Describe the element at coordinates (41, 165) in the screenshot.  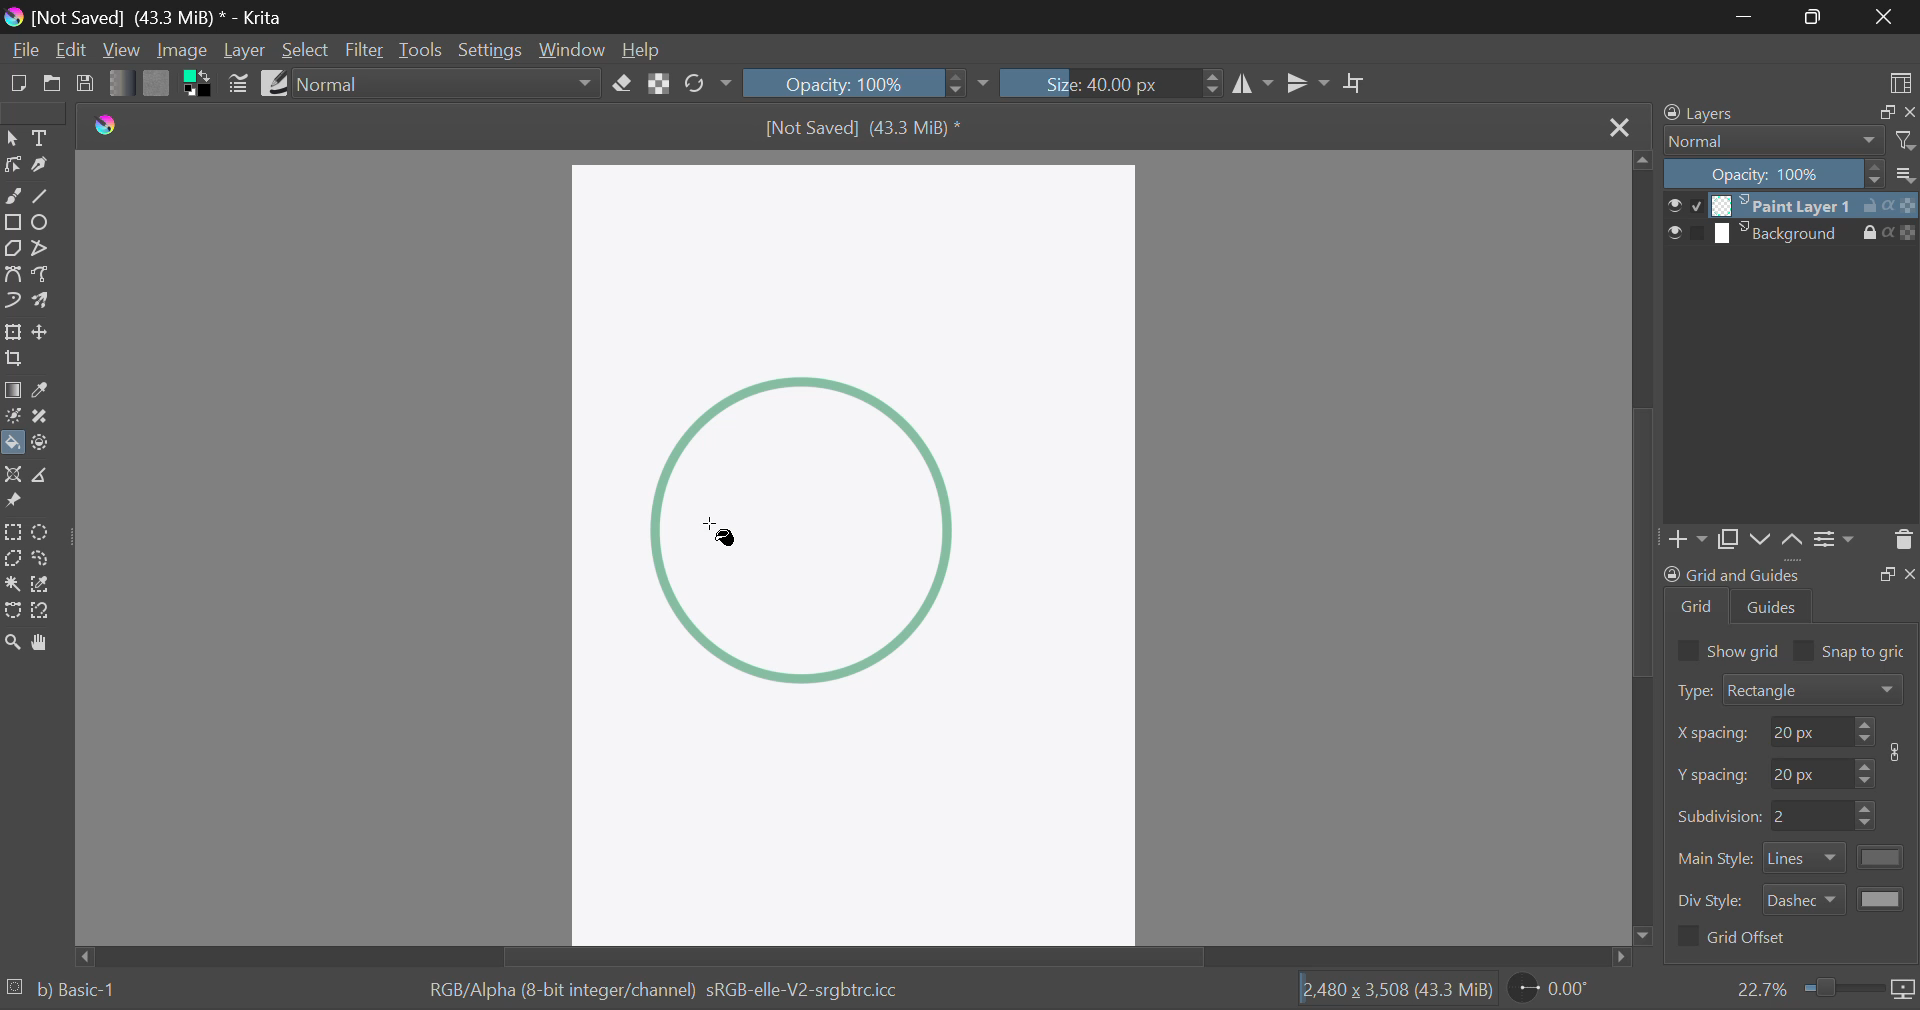
I see `Calligraphic Tool` at that location.